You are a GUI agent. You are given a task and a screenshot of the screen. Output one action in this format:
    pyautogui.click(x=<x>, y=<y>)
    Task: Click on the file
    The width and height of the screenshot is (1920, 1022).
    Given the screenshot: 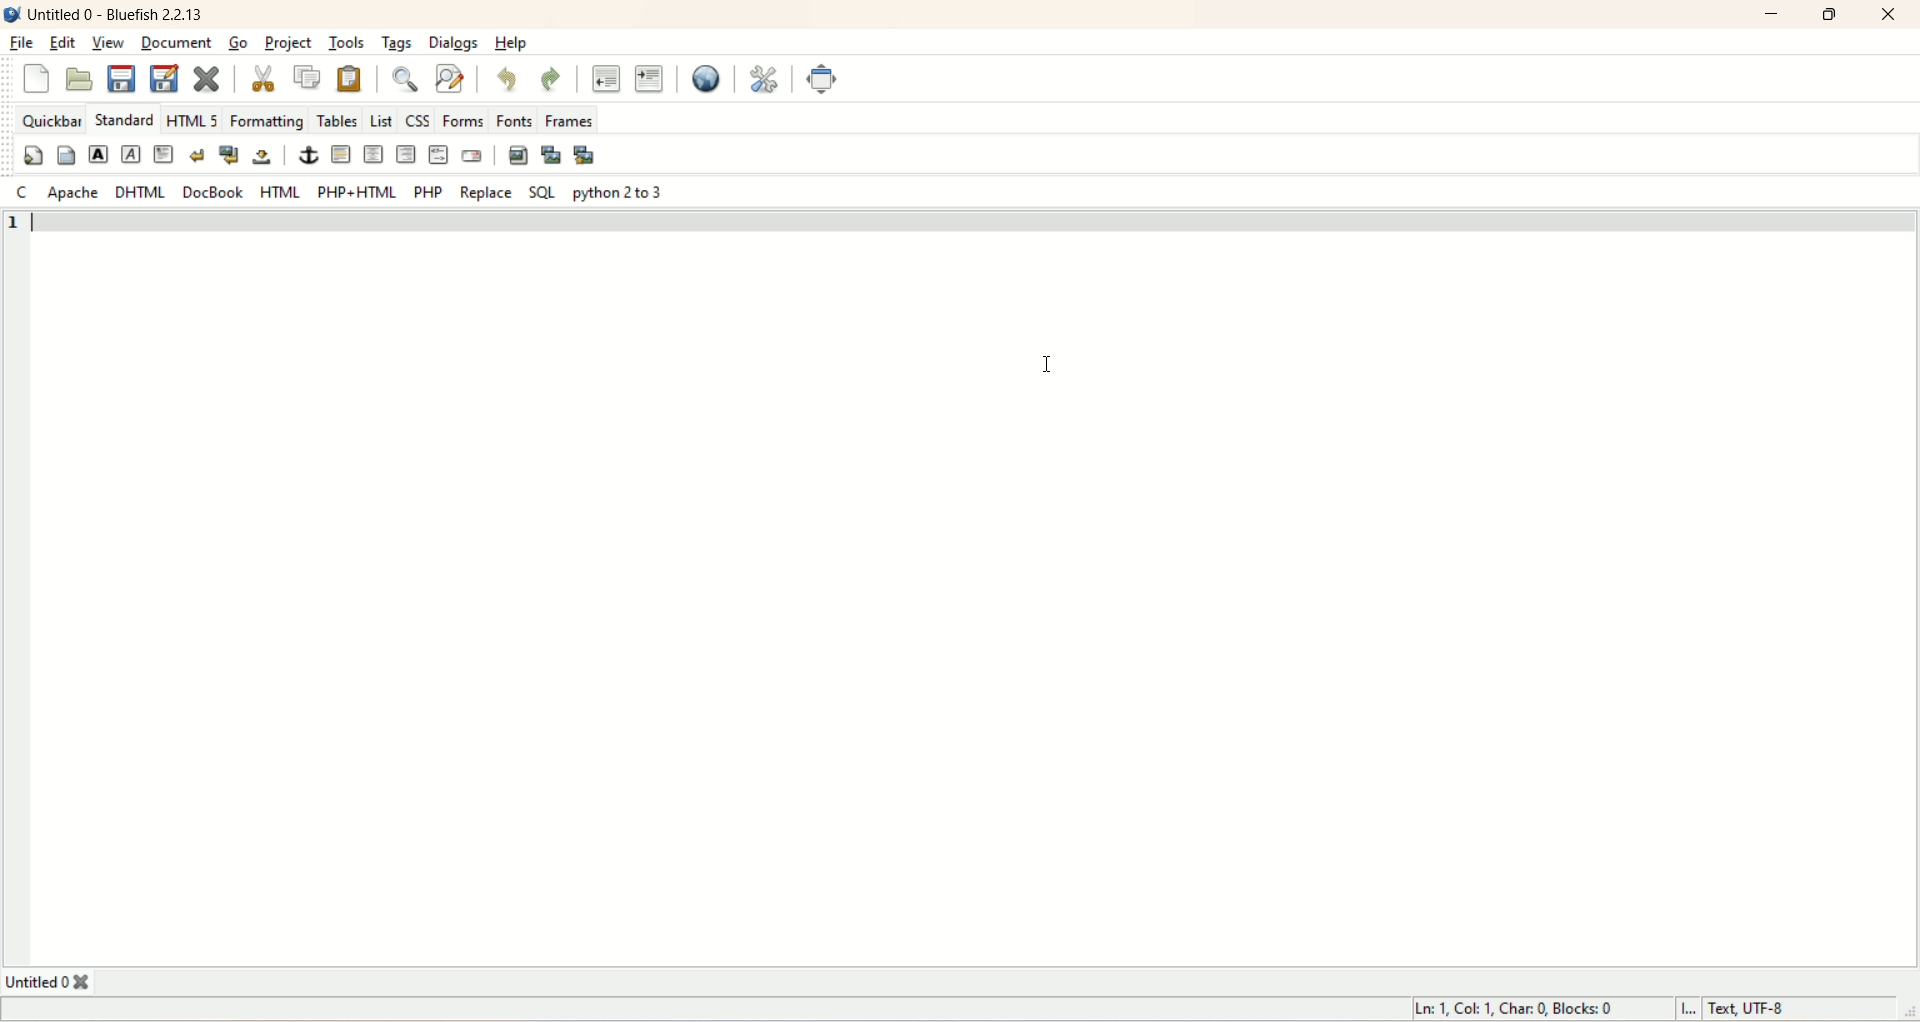 What is the action you would take?
    pyautogui.click(x=21, y=42)
    